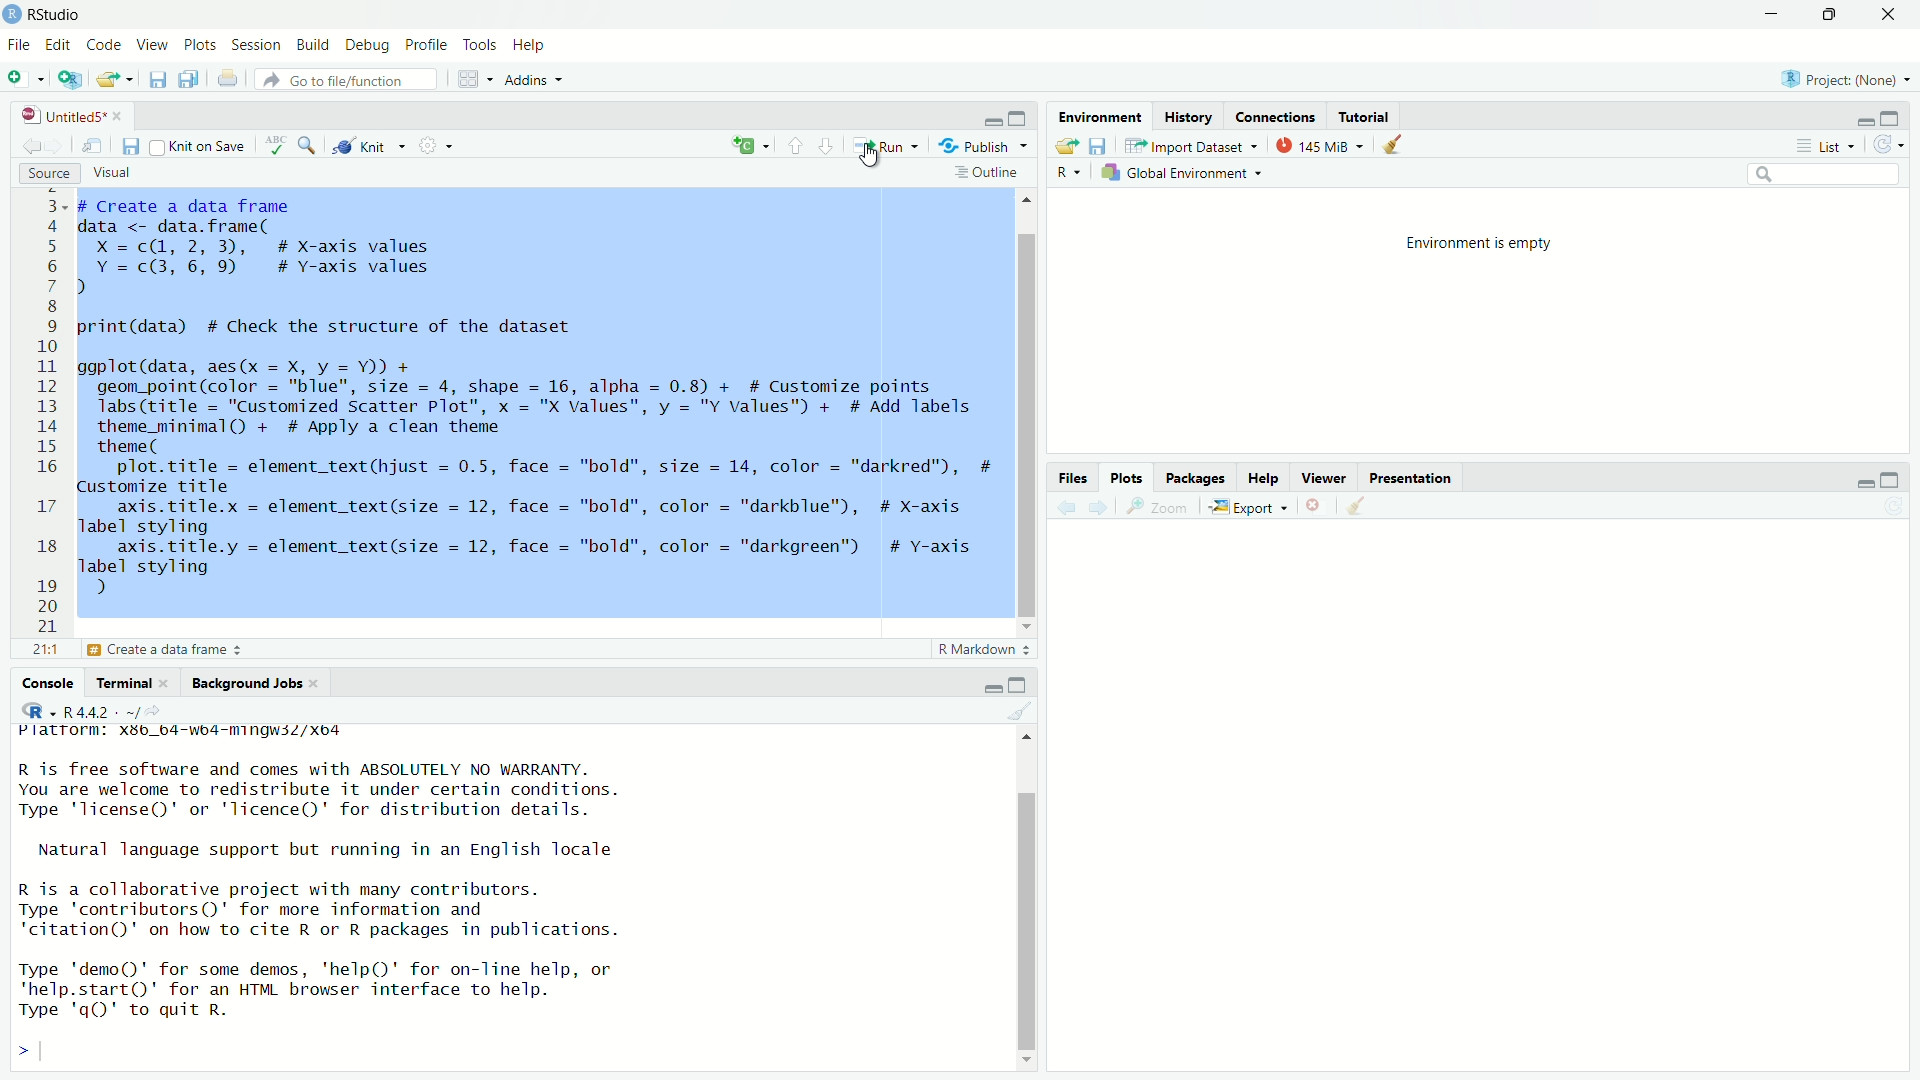 This screenshot has height=1080, width=1920. What do you see at coordinates (22, 1051) in the screenshot?
I see `> ` at bounding box center [22, 1051].